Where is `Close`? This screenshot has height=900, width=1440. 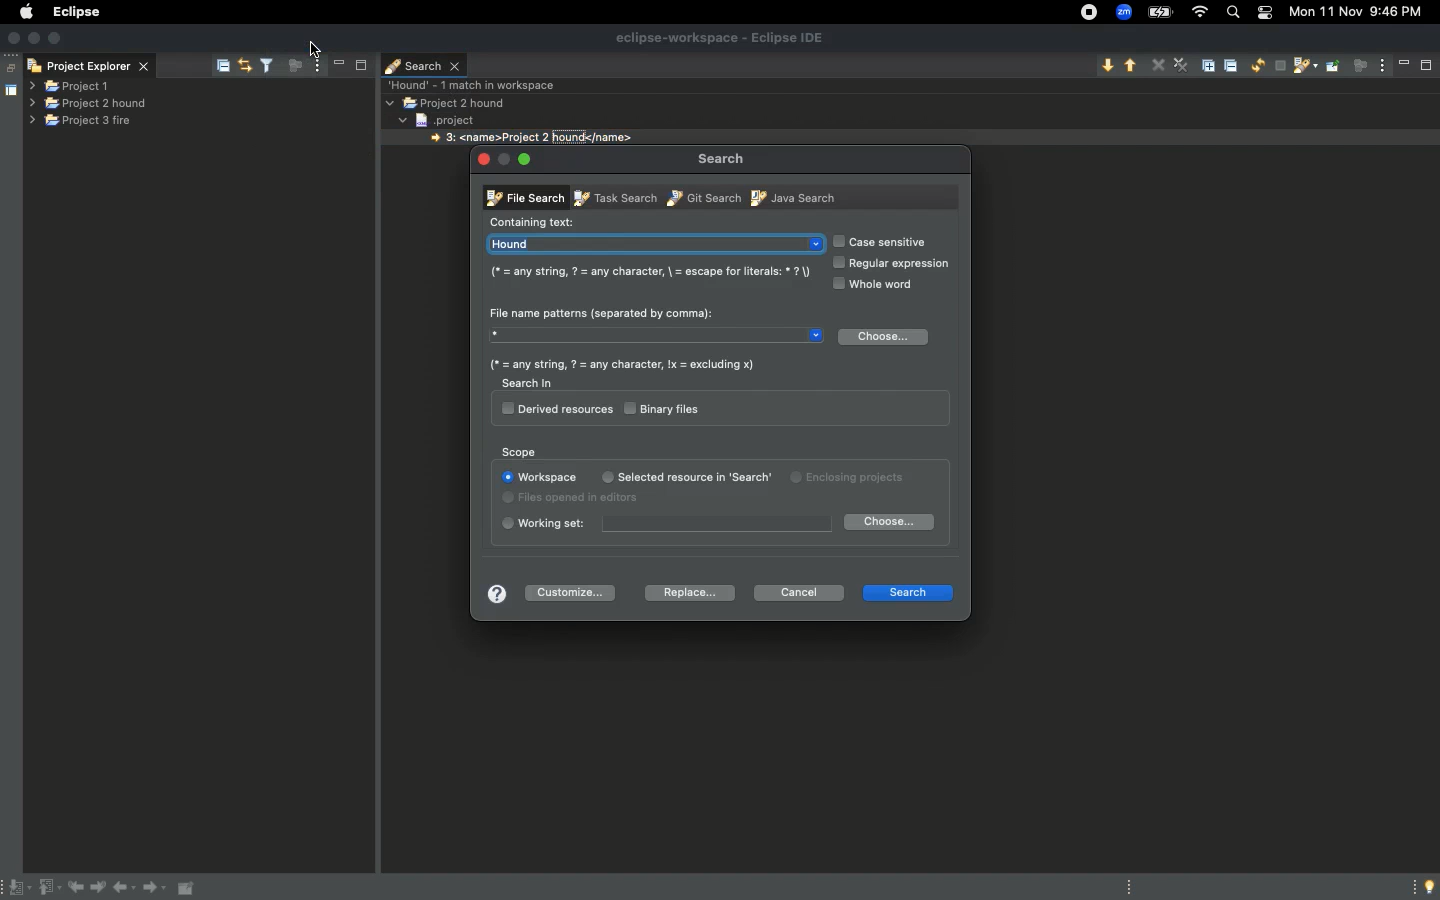
Close is located at coordinates (482, 157).